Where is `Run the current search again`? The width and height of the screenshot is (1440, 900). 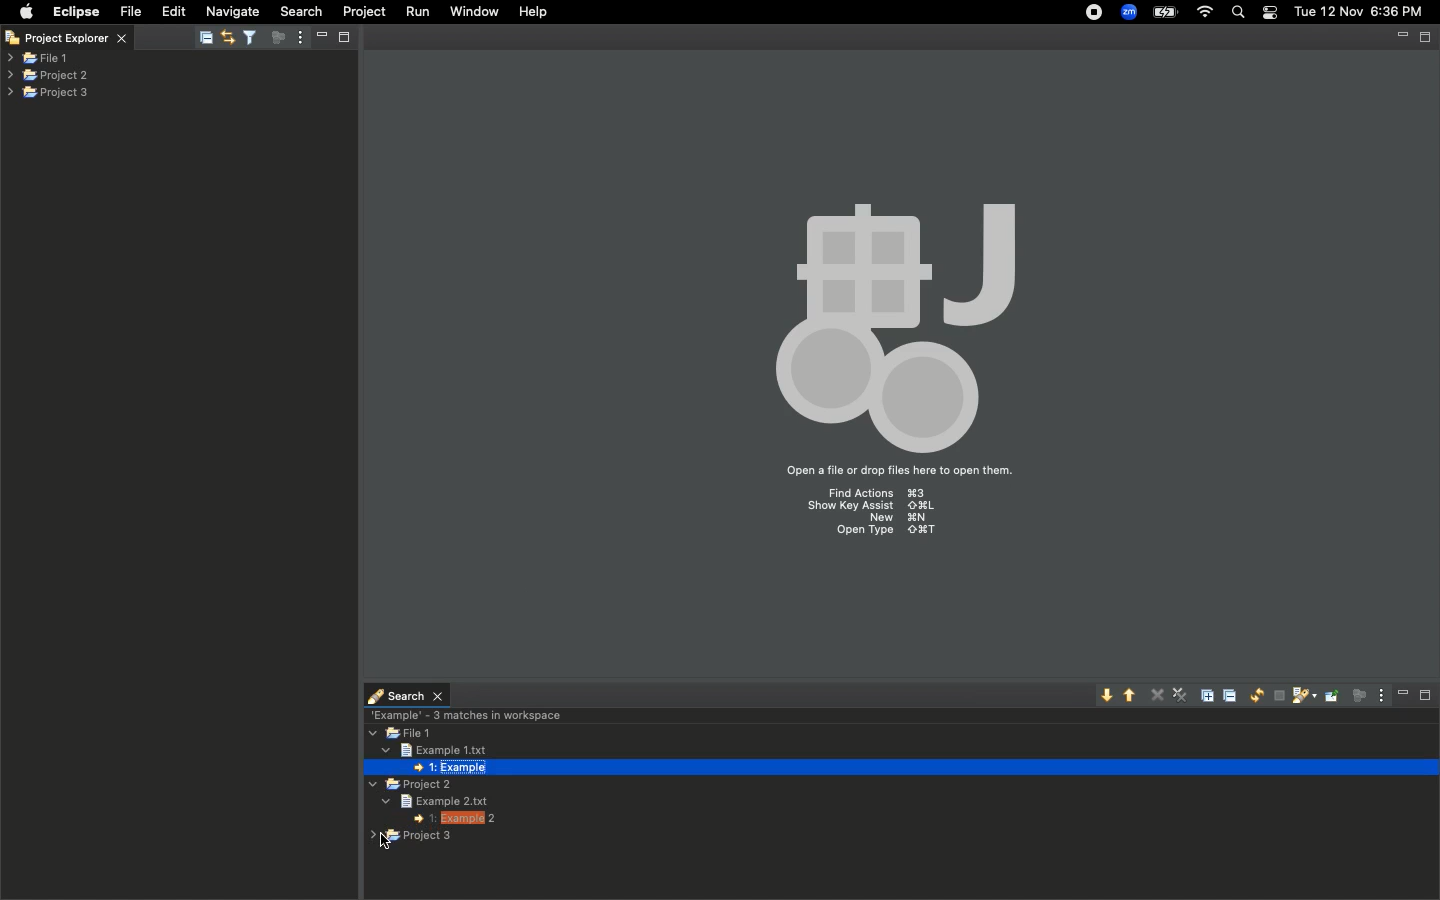 Run the current search again is located at coordinates (1252, 695).